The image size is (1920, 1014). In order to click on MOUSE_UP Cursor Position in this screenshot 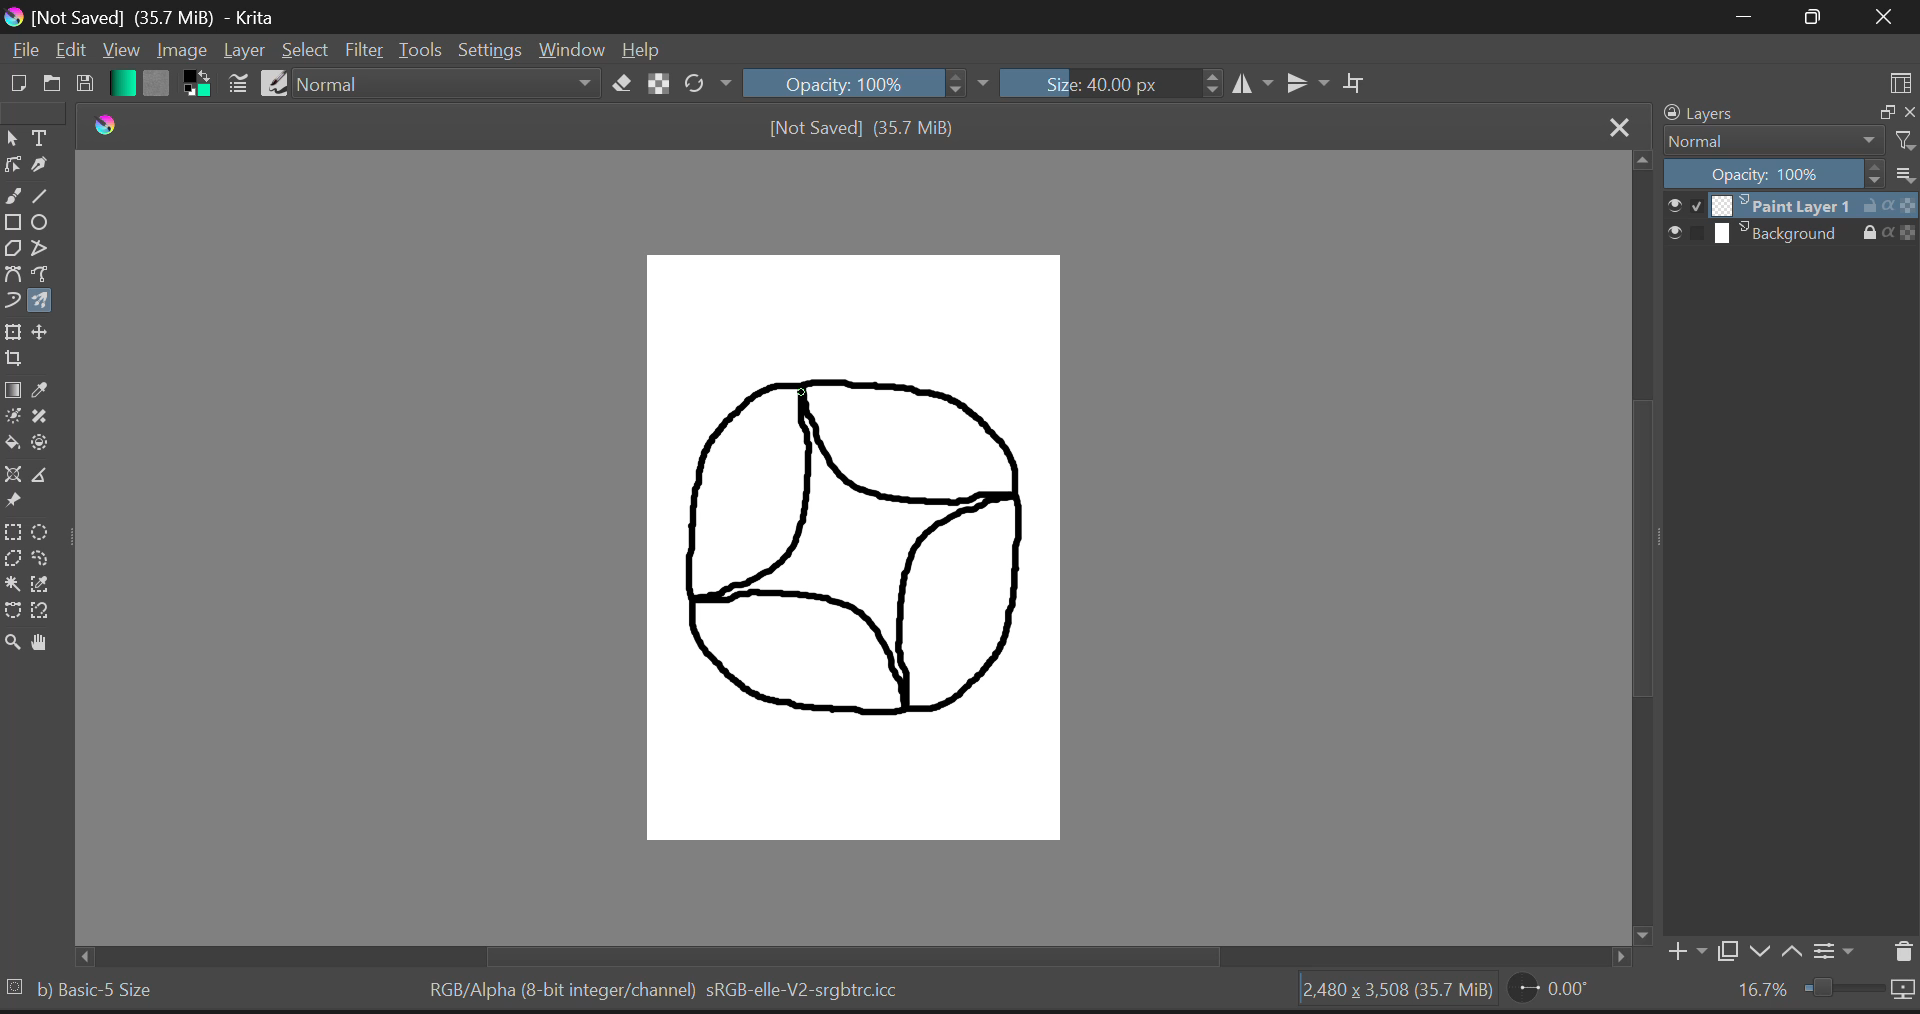, I will do `click(799, 389)`.